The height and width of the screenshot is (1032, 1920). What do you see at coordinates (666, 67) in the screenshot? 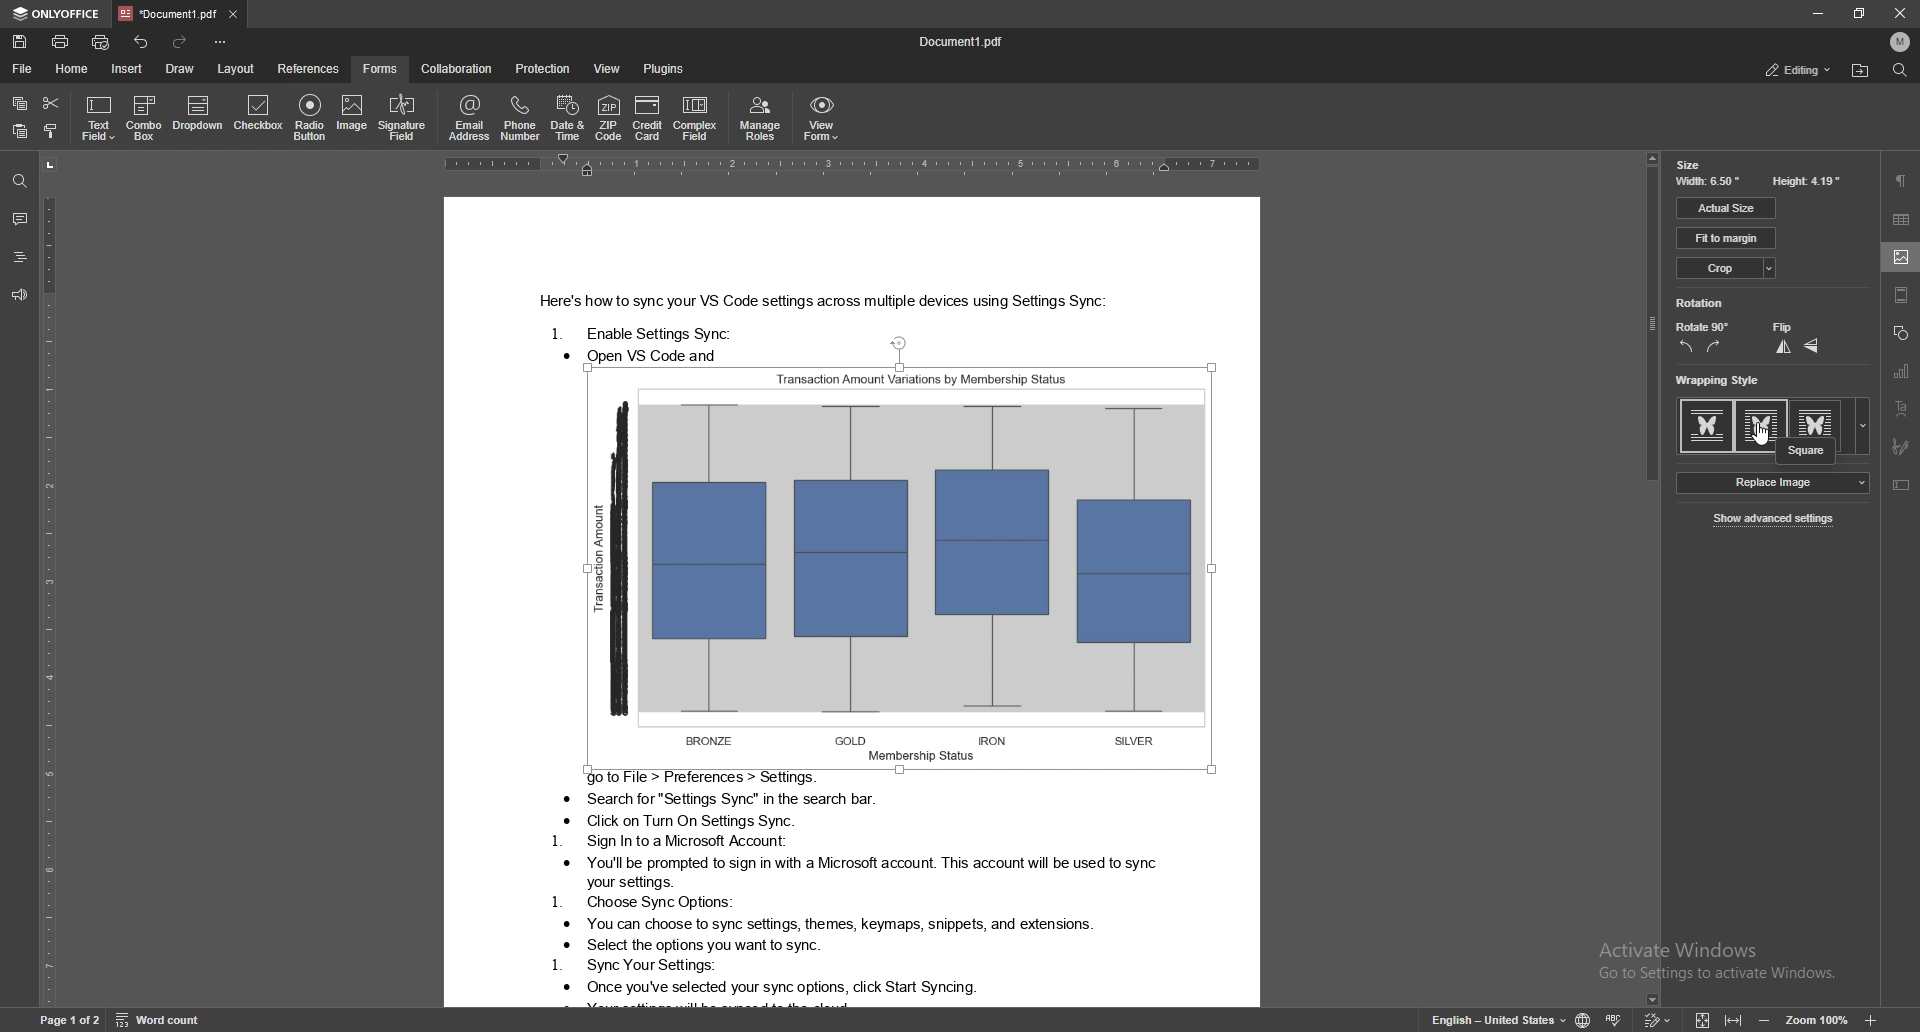
I see `plugins` at bounding box center [666, 67].